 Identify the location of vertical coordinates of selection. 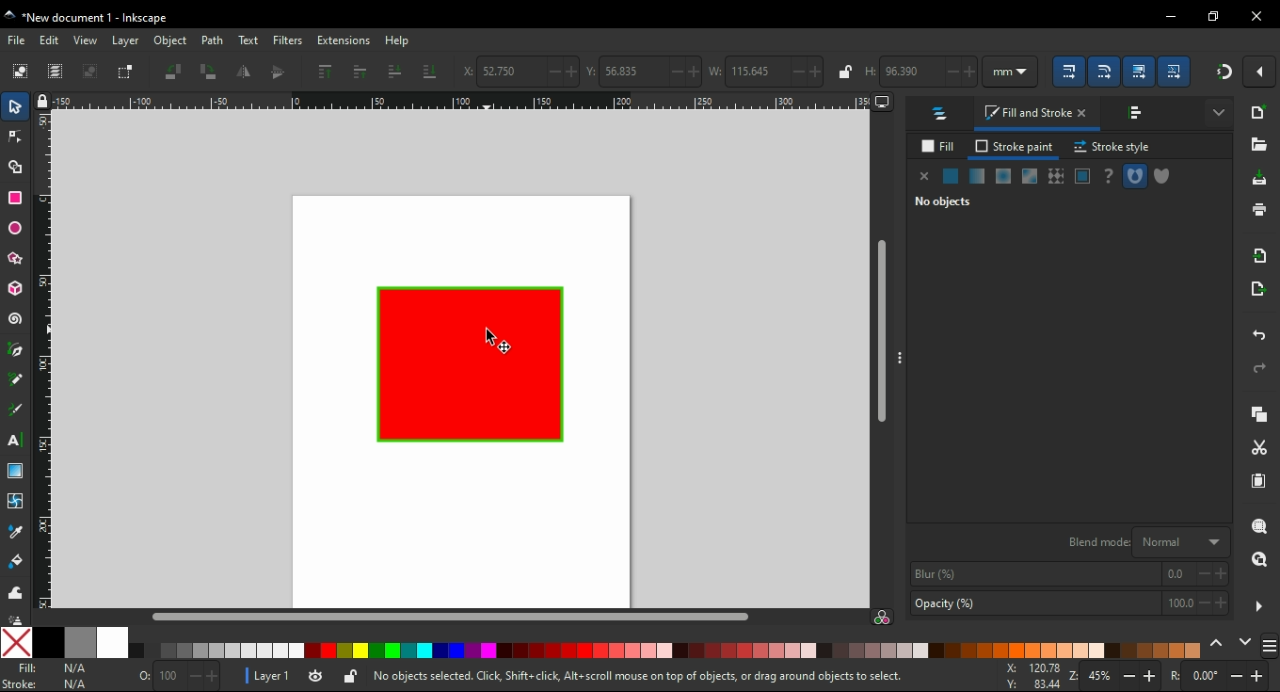
(588, 71).